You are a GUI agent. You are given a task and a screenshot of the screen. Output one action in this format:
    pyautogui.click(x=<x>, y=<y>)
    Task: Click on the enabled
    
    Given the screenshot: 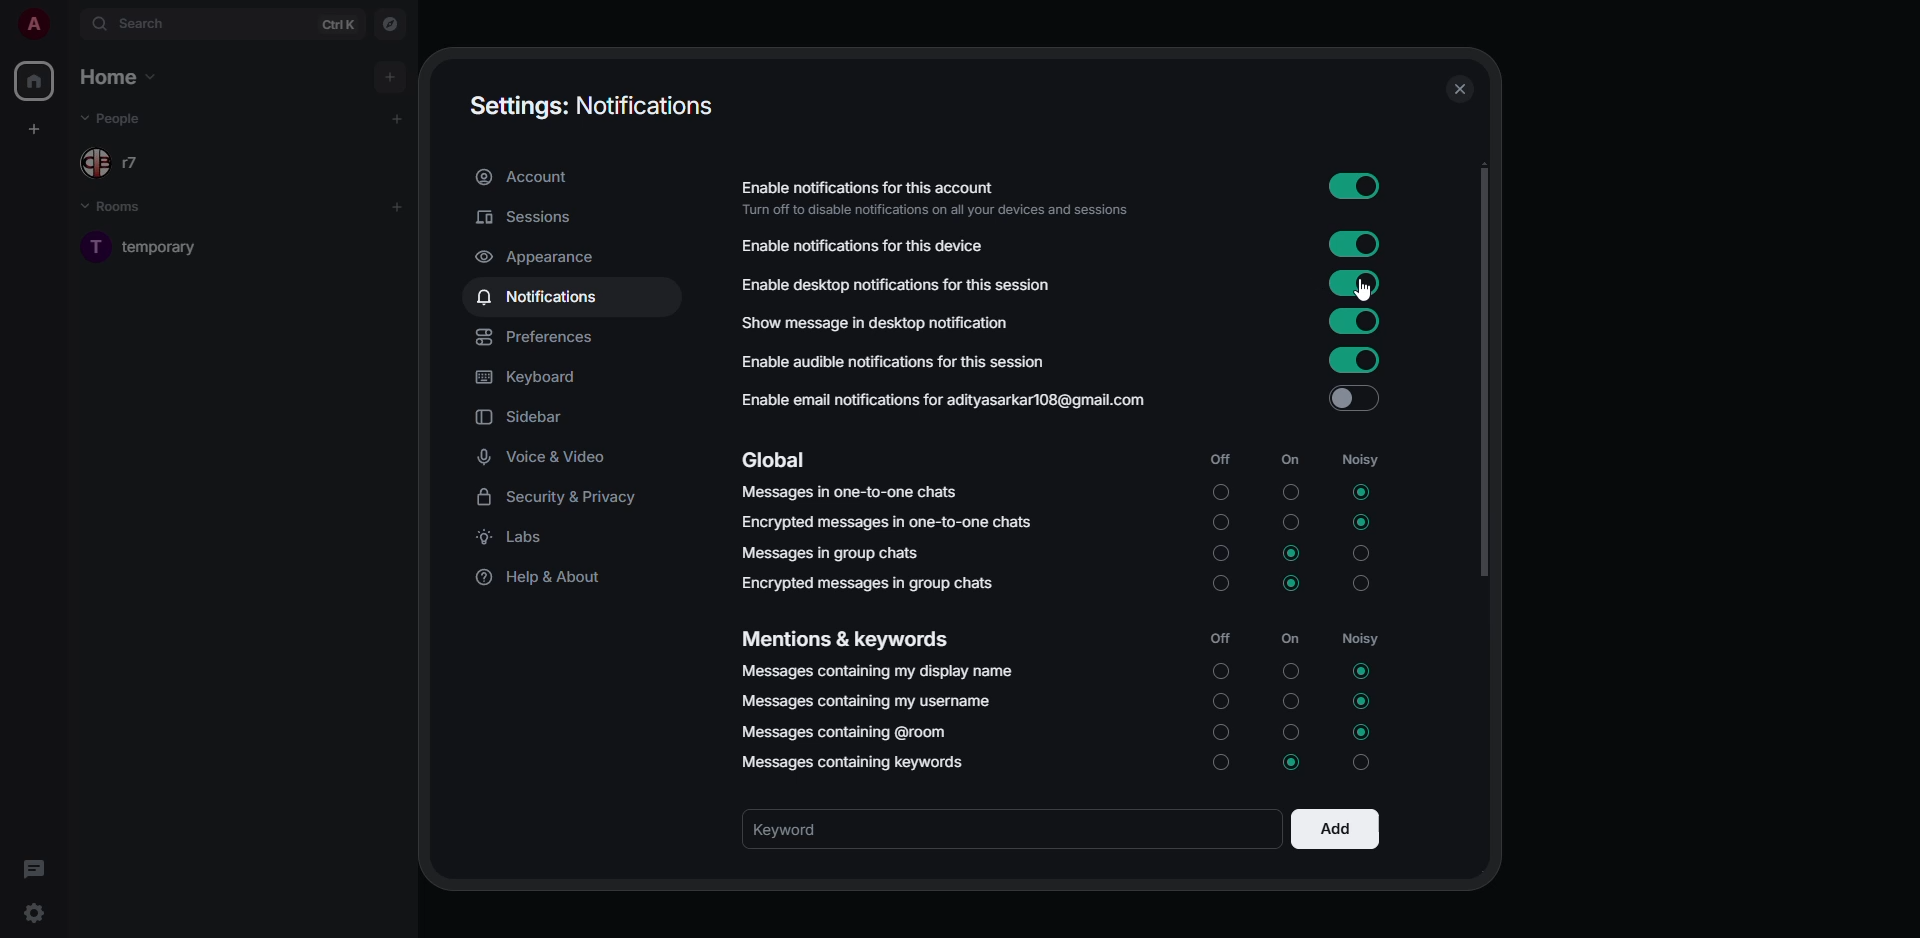 What is the action you would take?
    pyautogui.click(x=1356, y=245)
    